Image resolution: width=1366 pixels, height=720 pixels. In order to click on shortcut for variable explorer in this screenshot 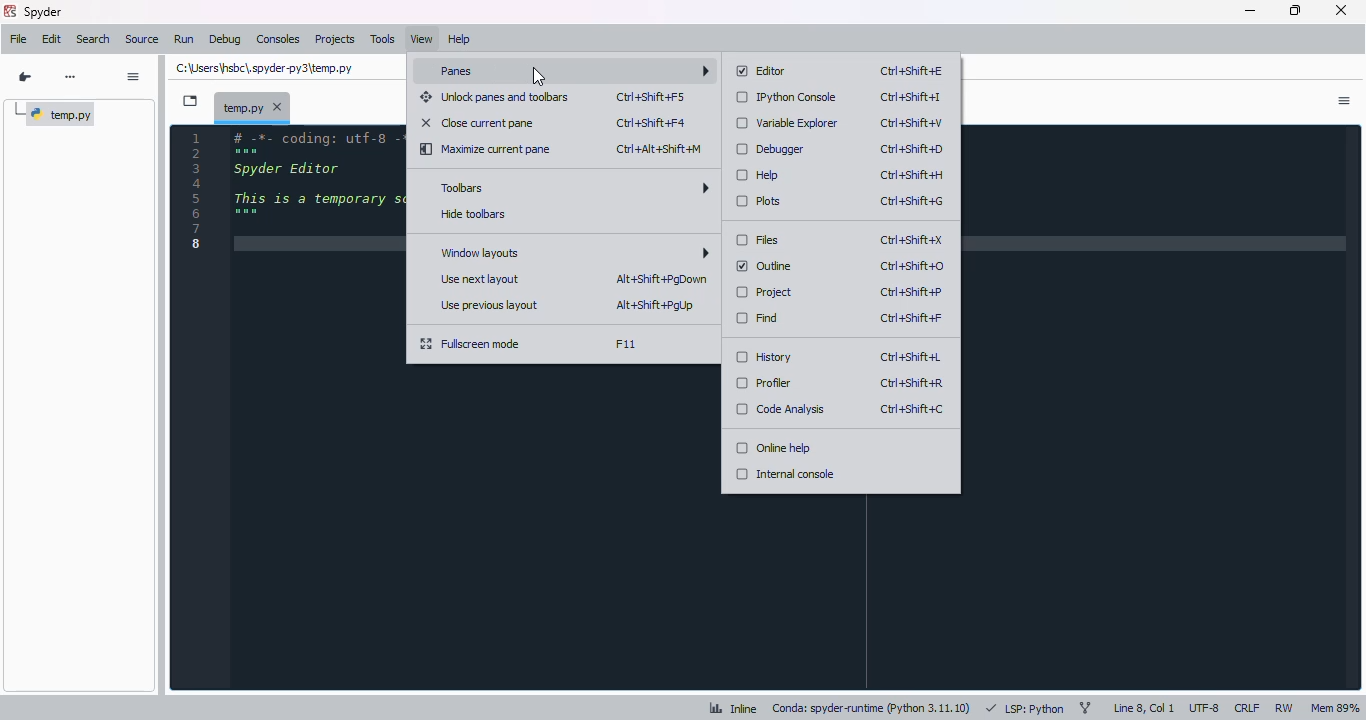, I will do `click(911, 122)`.